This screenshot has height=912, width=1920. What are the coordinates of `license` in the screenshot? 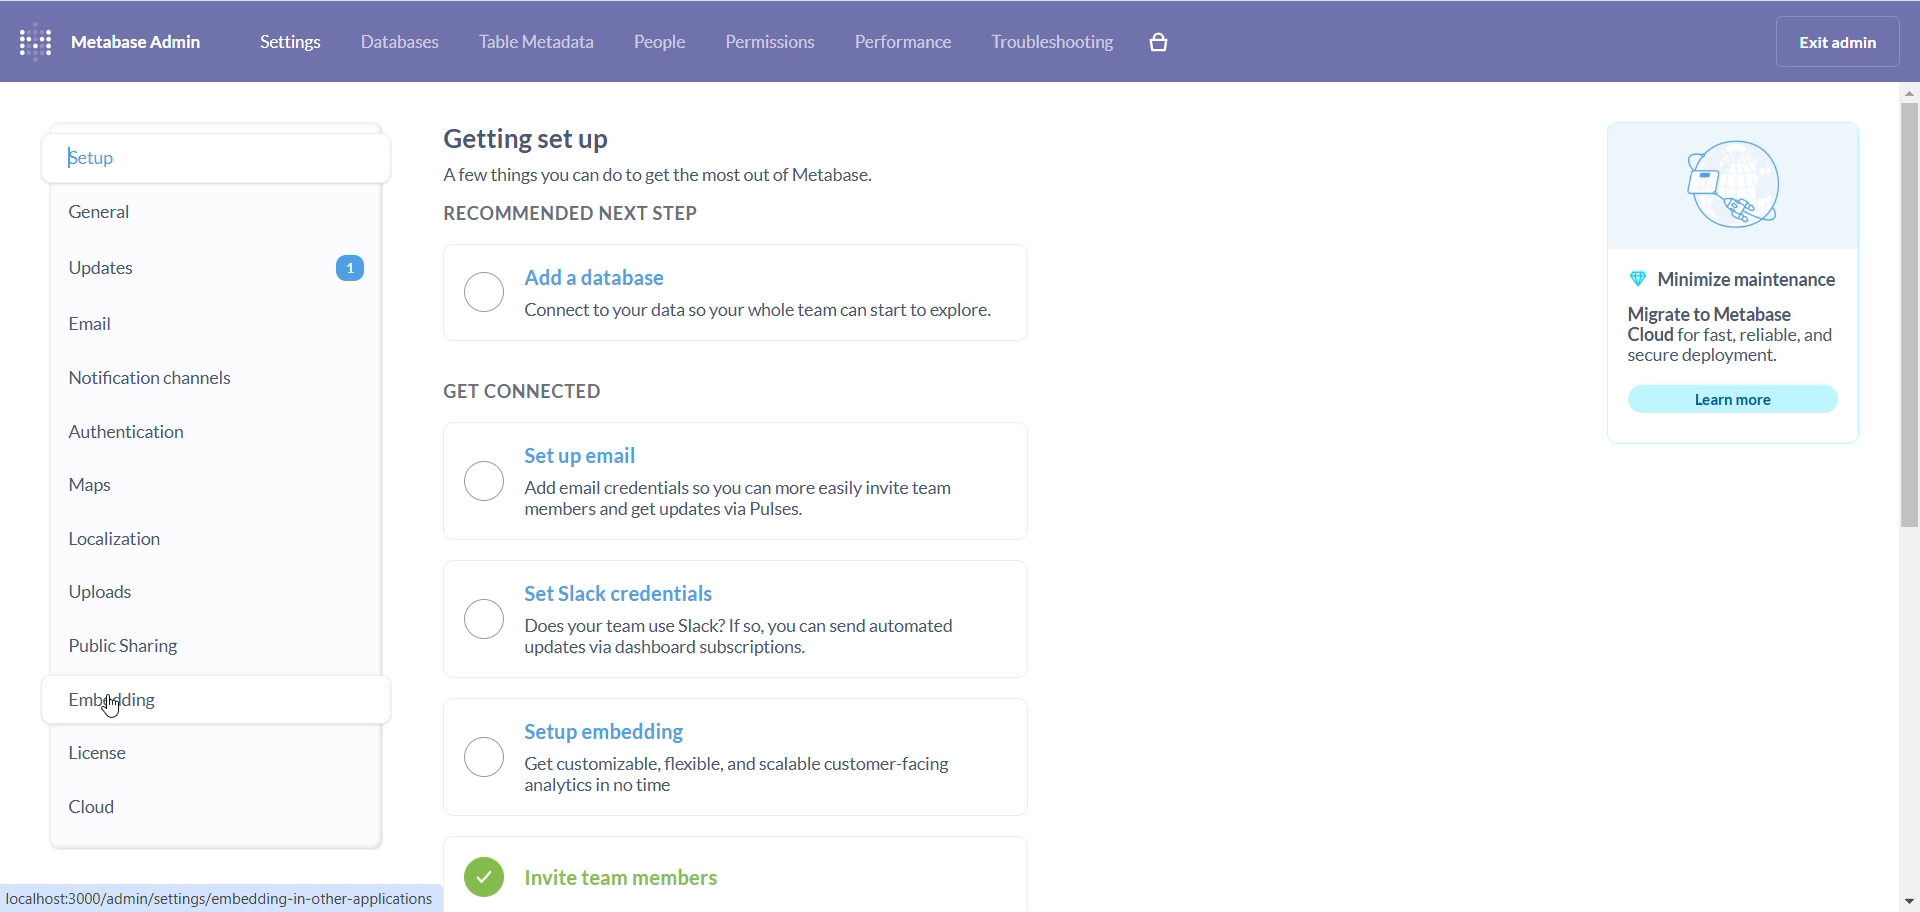 It's located at (187, 759).